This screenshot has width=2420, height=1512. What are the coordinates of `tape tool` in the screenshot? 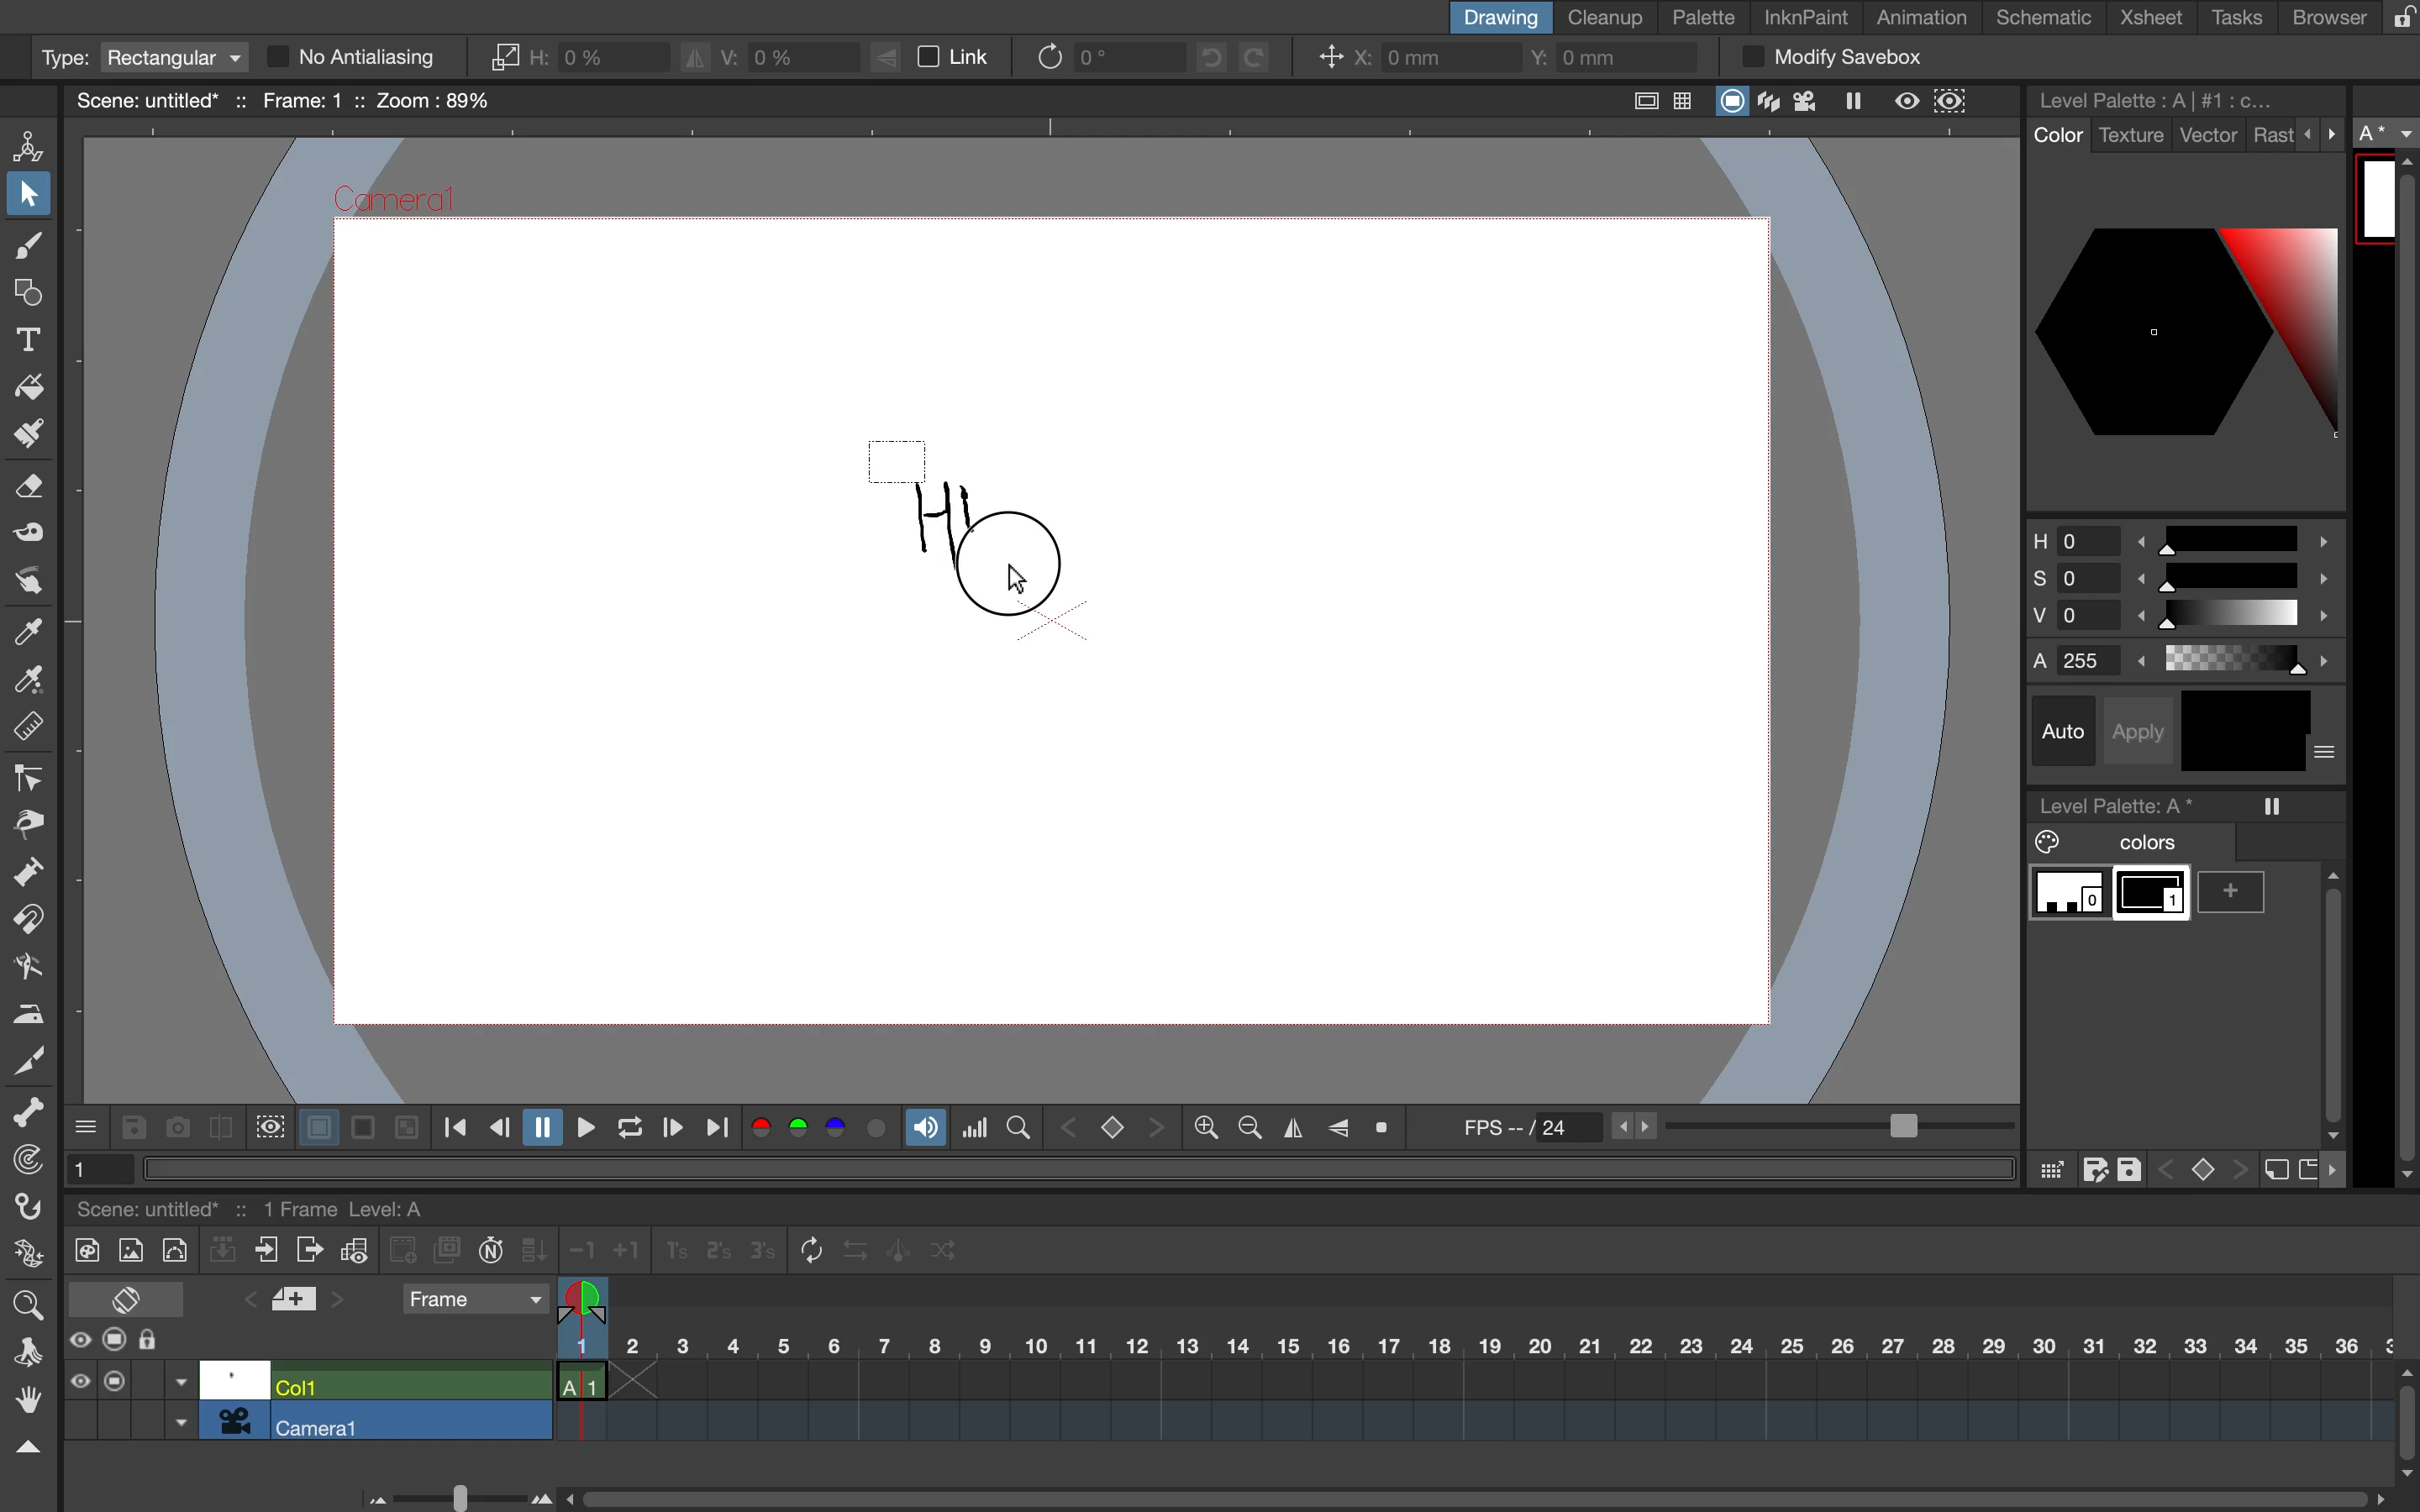 It's located at (24, 536).